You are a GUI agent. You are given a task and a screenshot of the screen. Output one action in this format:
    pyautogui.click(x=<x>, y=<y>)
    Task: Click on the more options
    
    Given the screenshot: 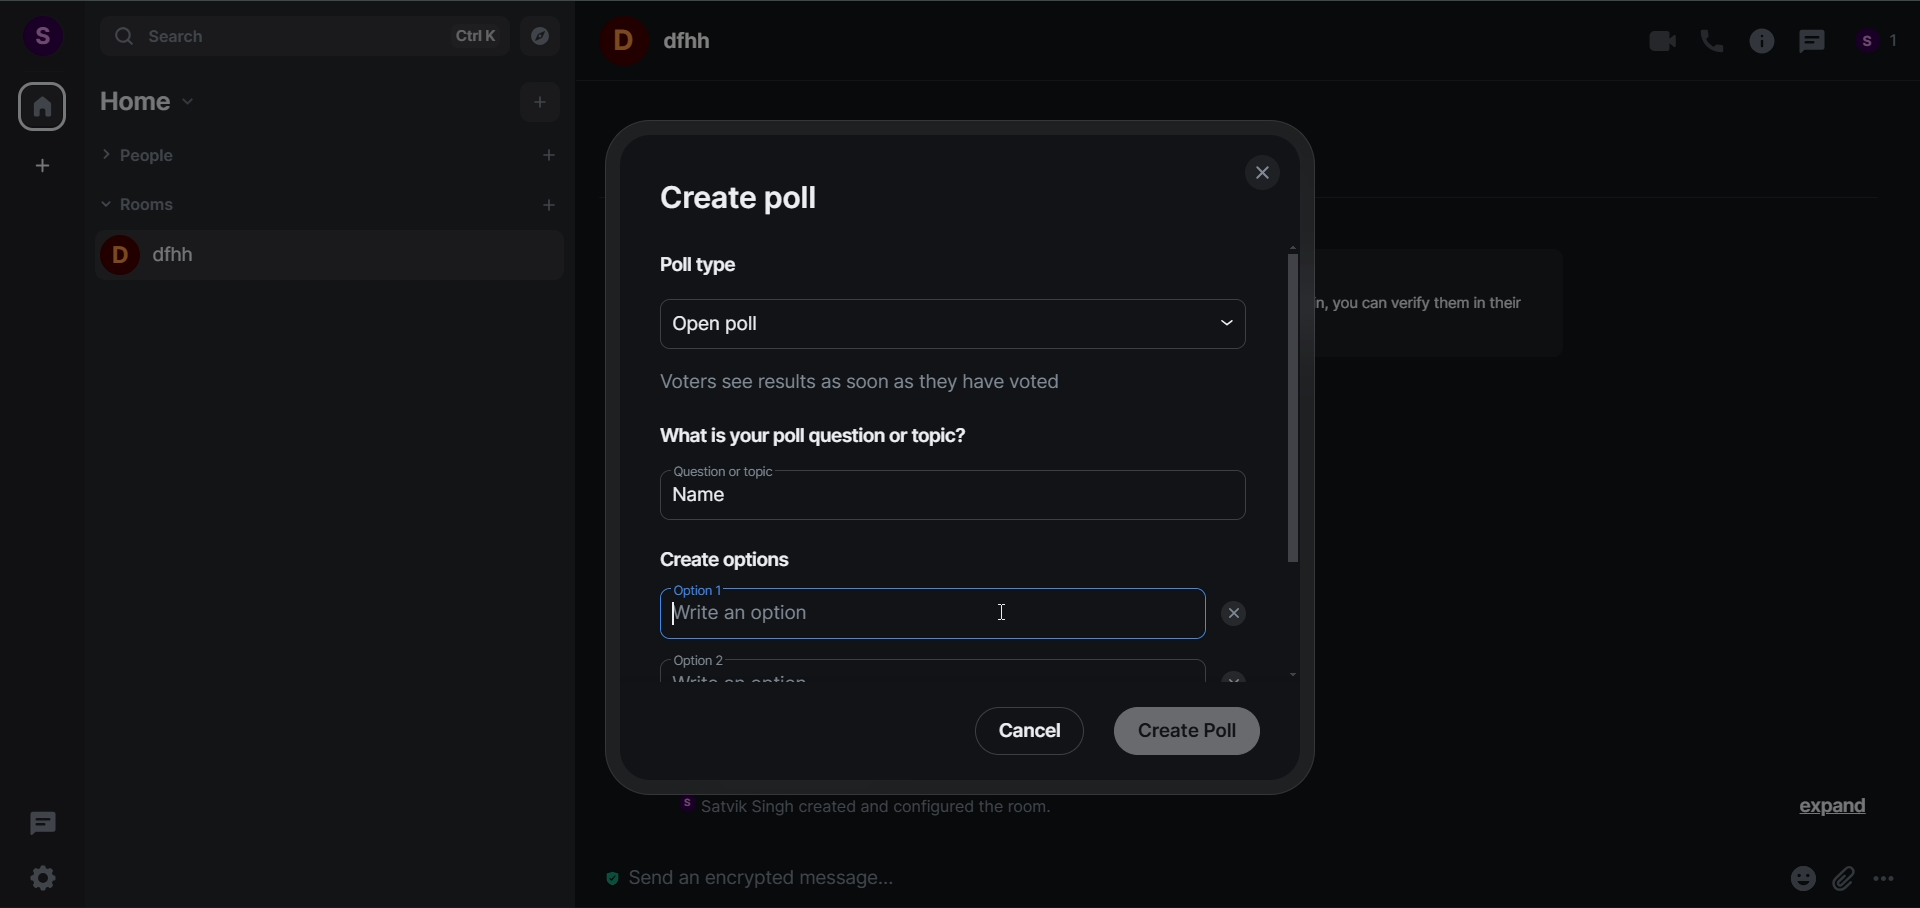 What is the action you would take?
    pyautogui.click(x=1884, y=881)
    